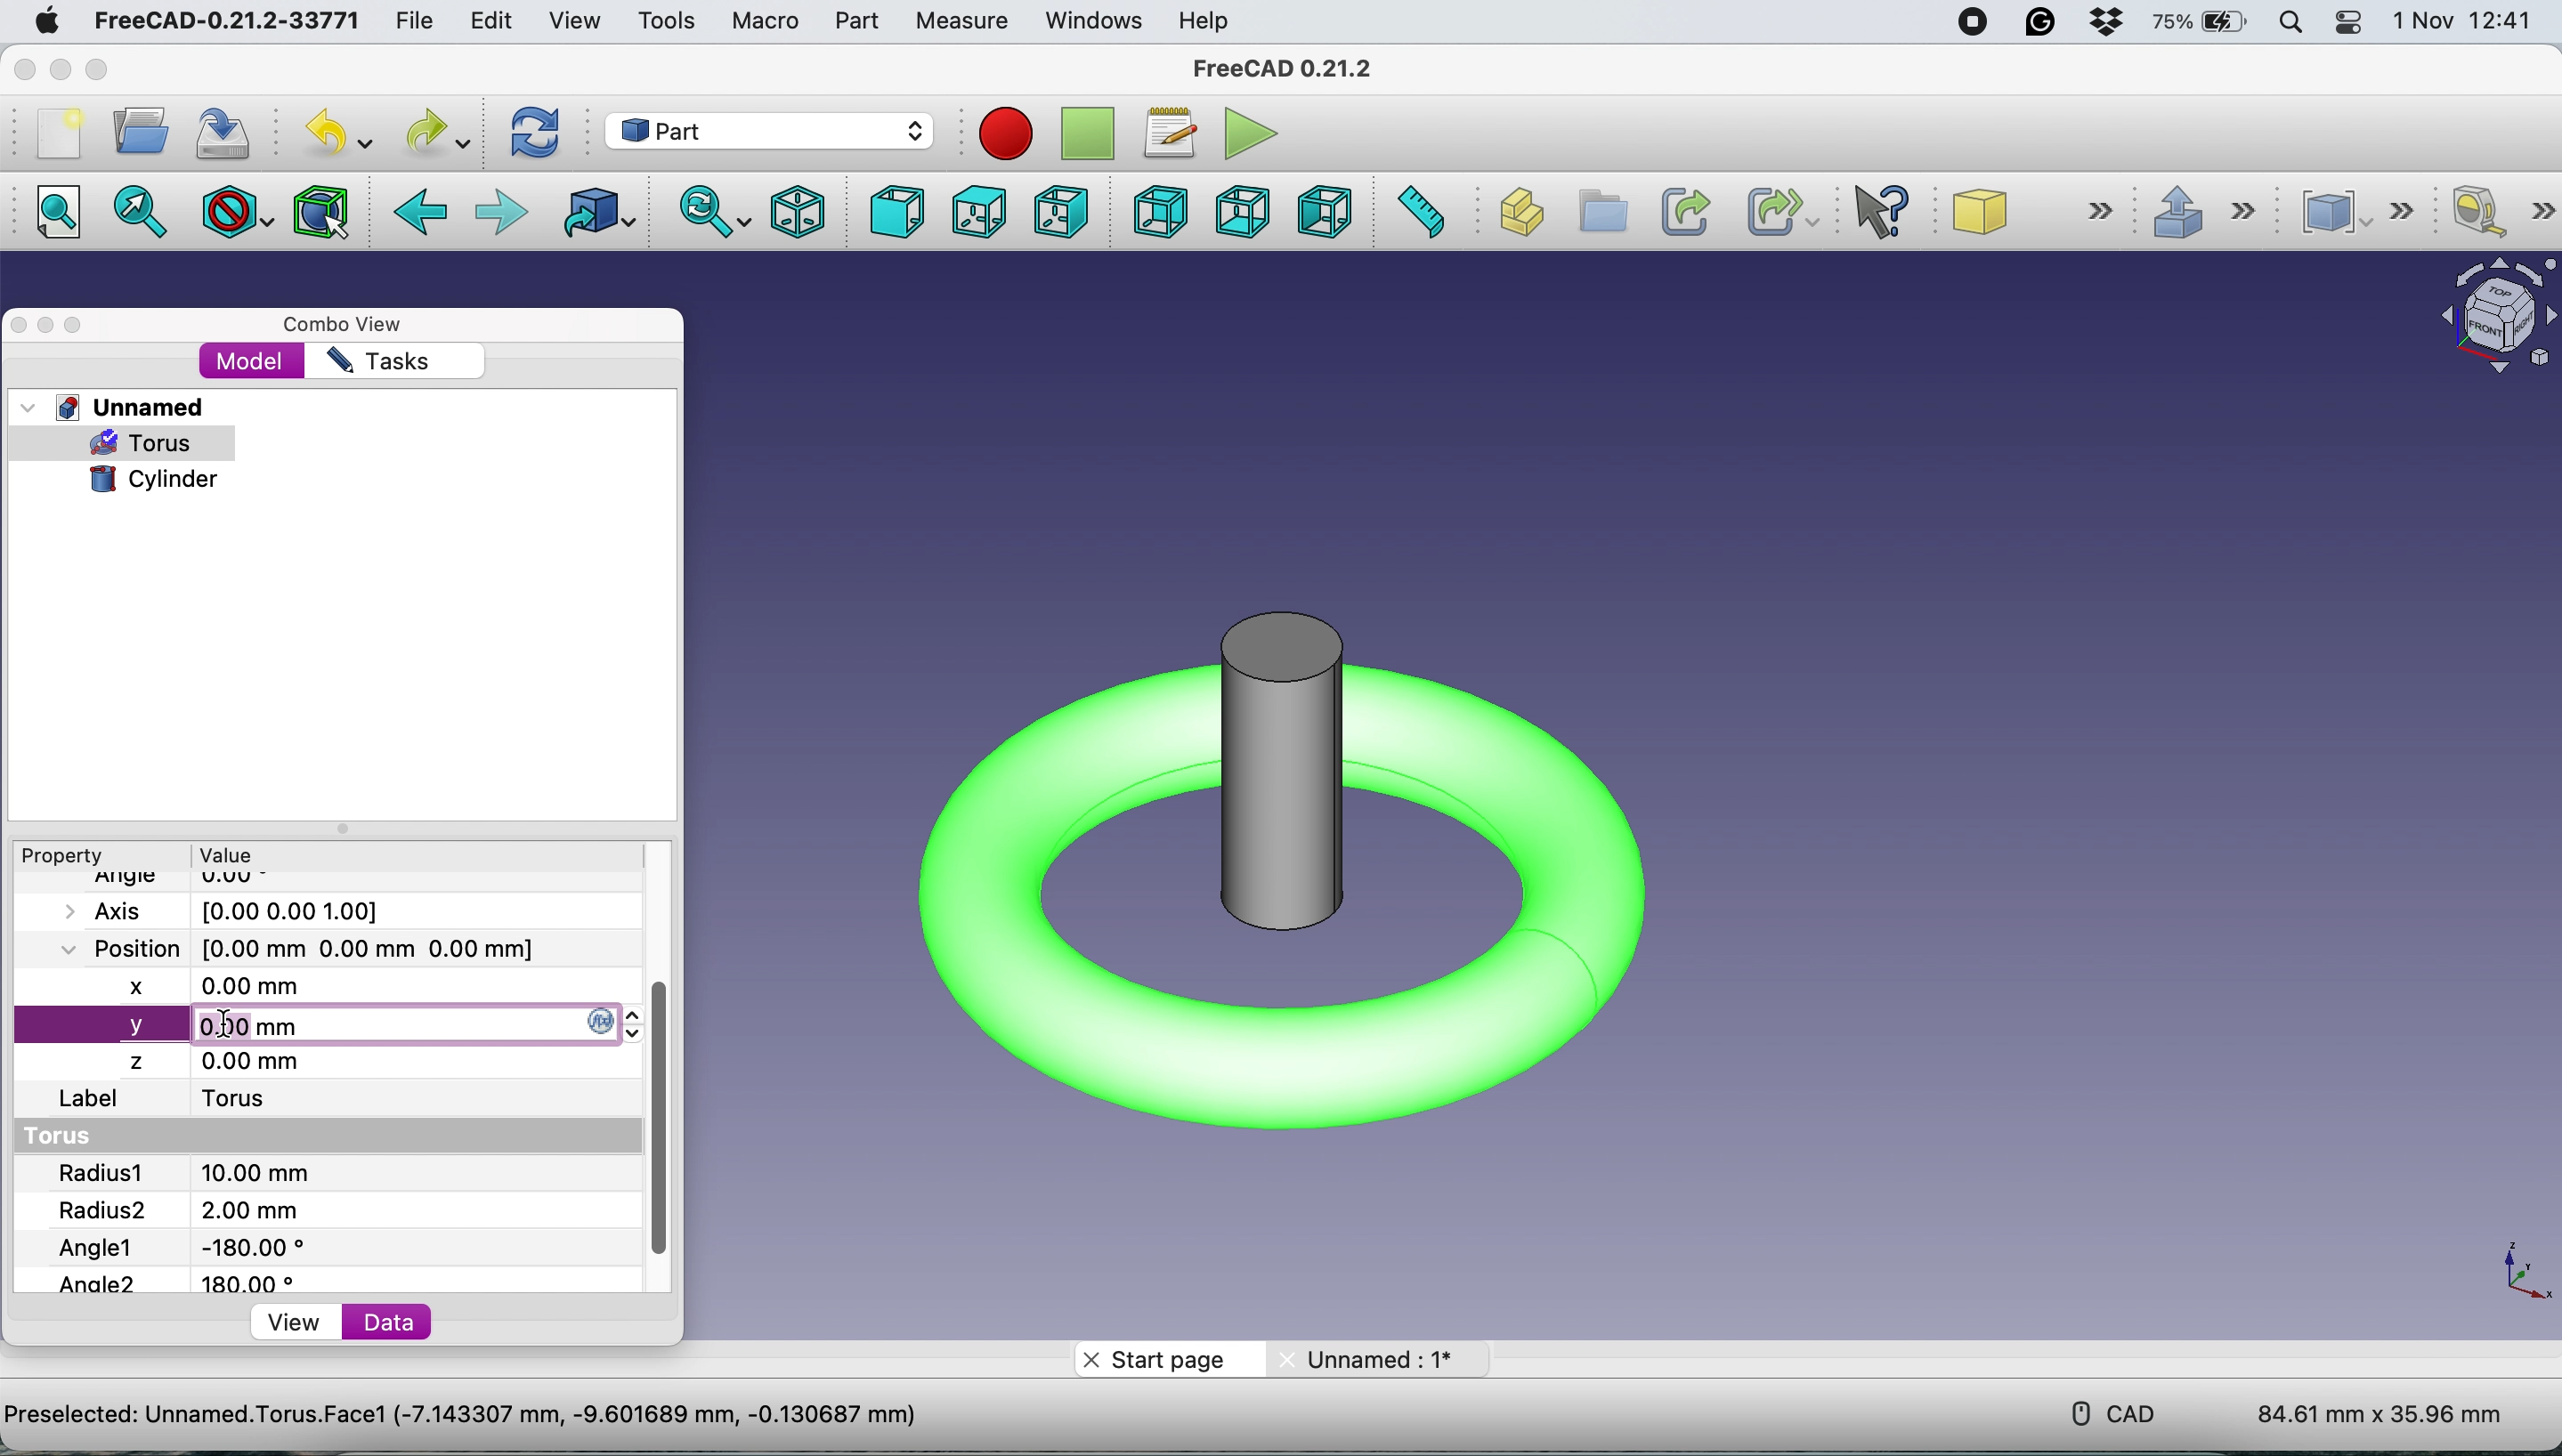  I want to click on combo view, so click(353, 326).